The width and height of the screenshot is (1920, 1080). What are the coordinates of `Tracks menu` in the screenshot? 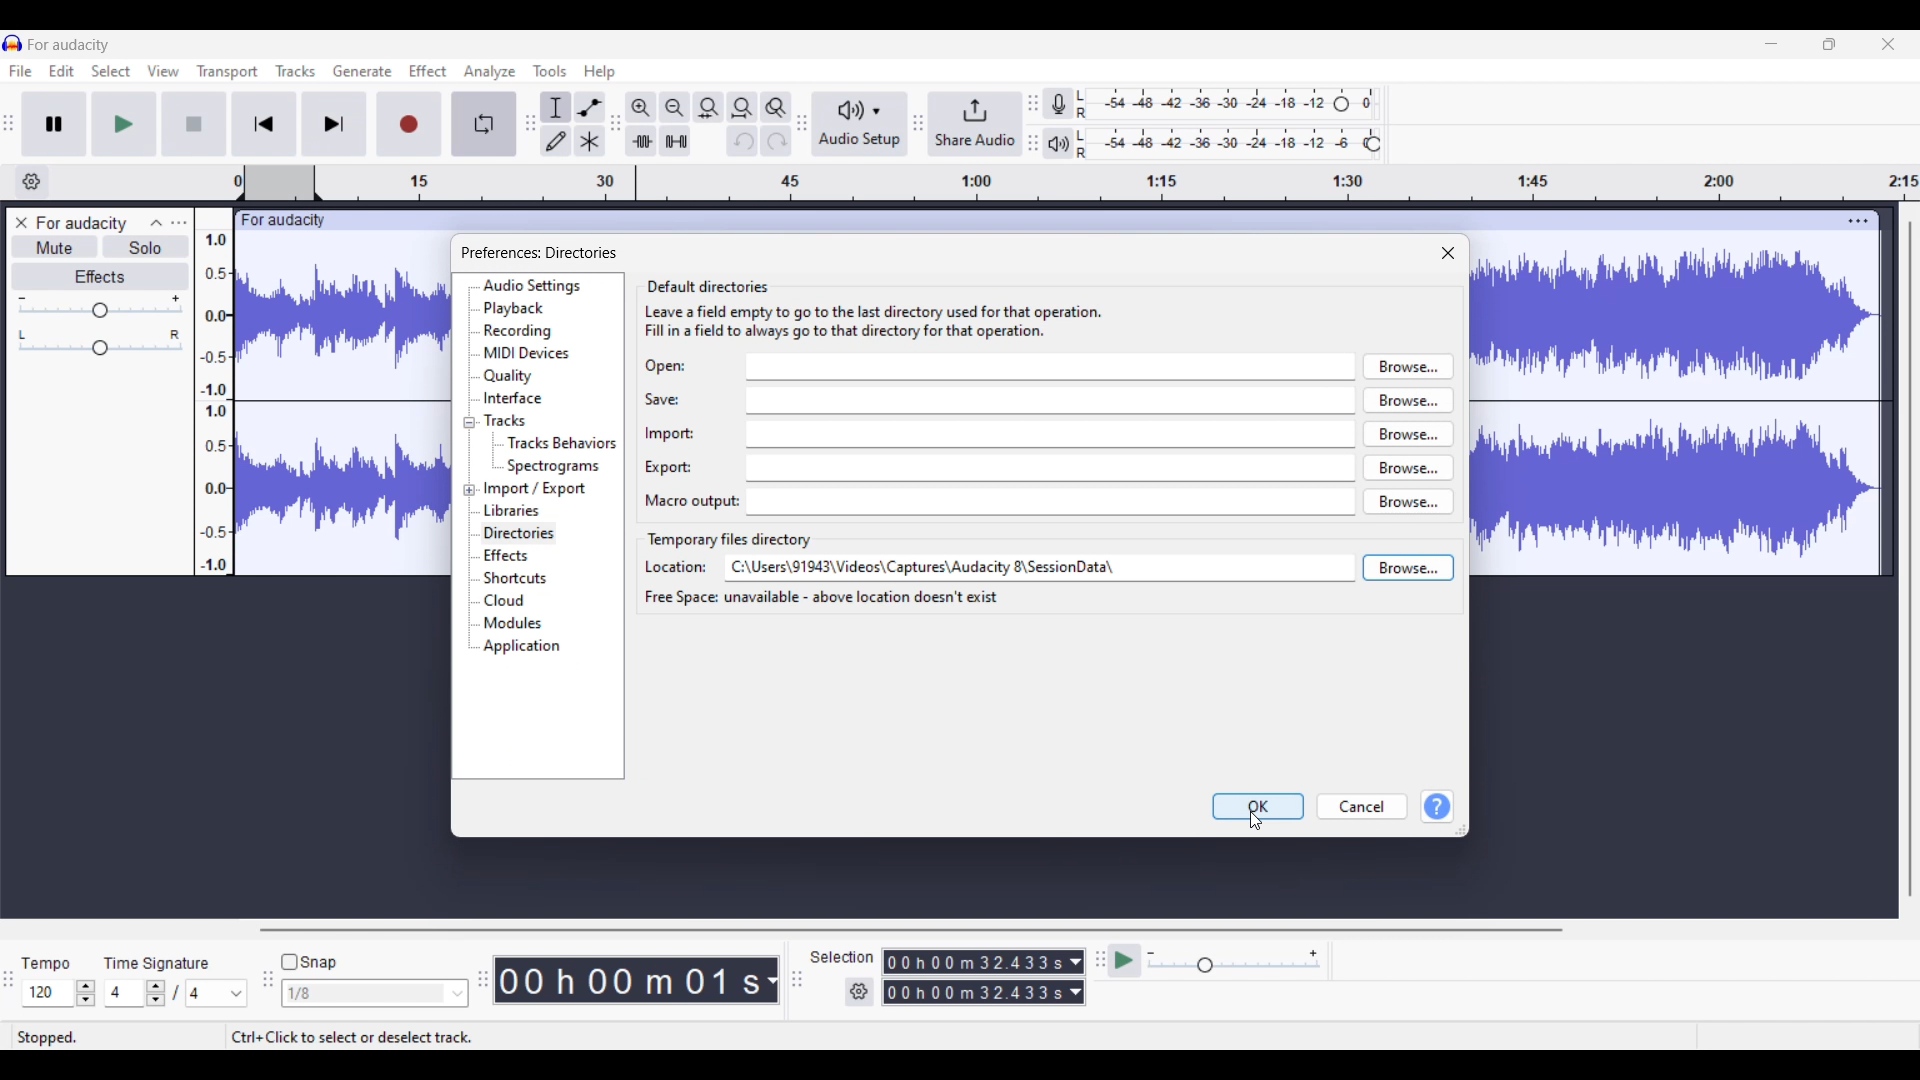 It's located at (296, 71).